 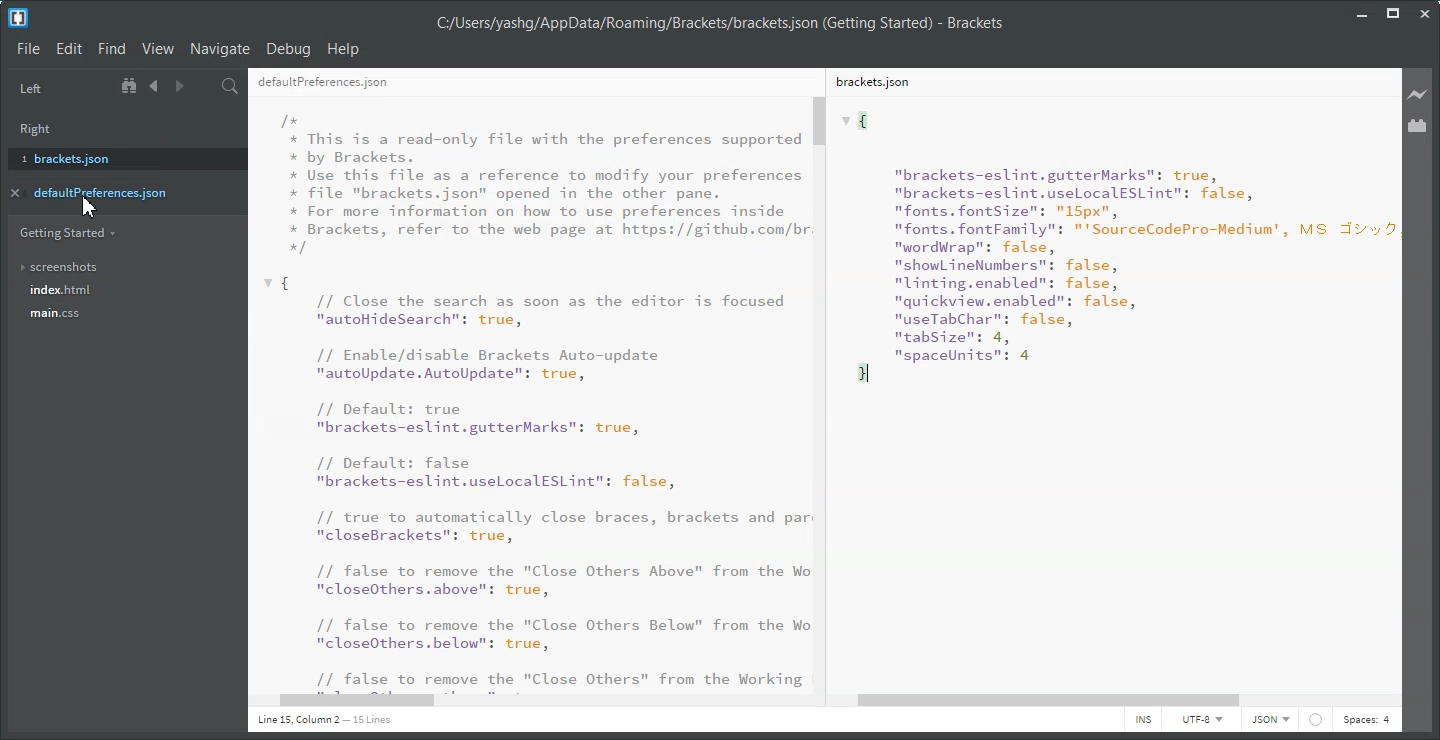 I want to click on Navigate Forward, so click(x=177, y=87).